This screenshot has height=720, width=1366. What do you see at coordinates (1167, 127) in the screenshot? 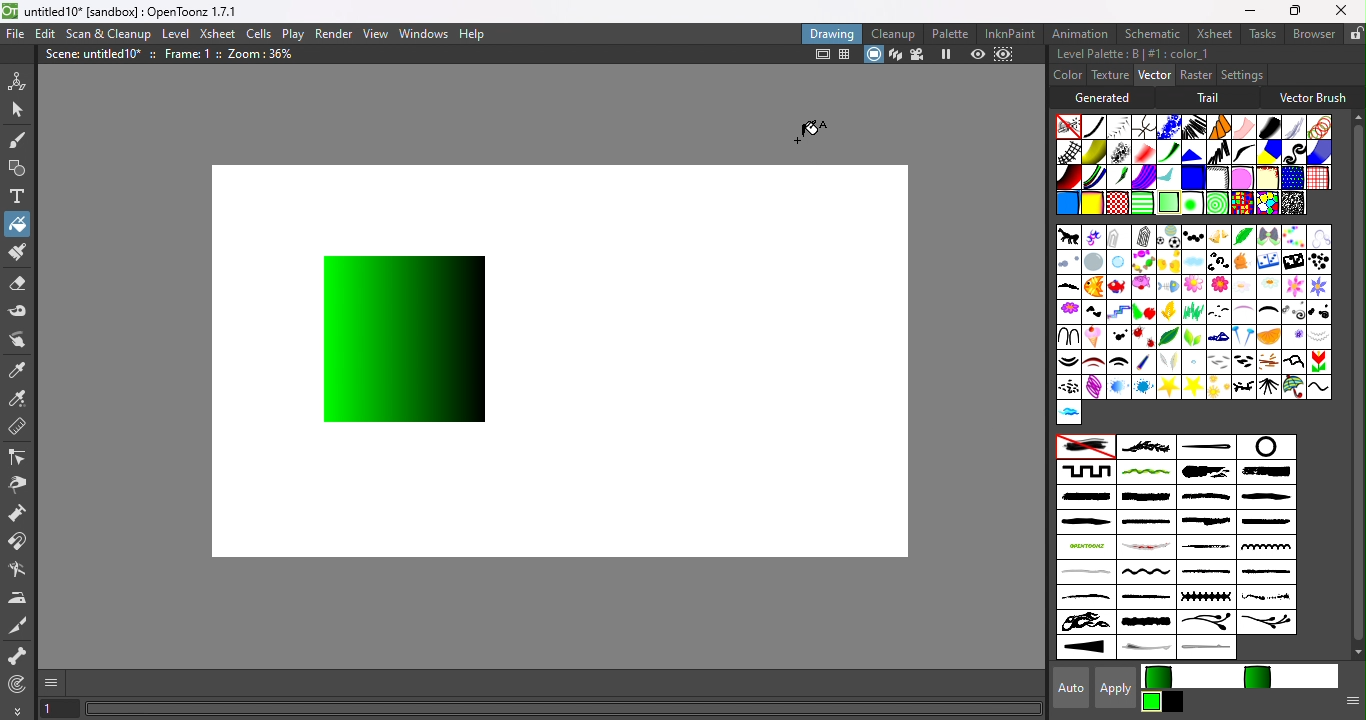
I see `Circlets` at bounding box center [1167, 127].